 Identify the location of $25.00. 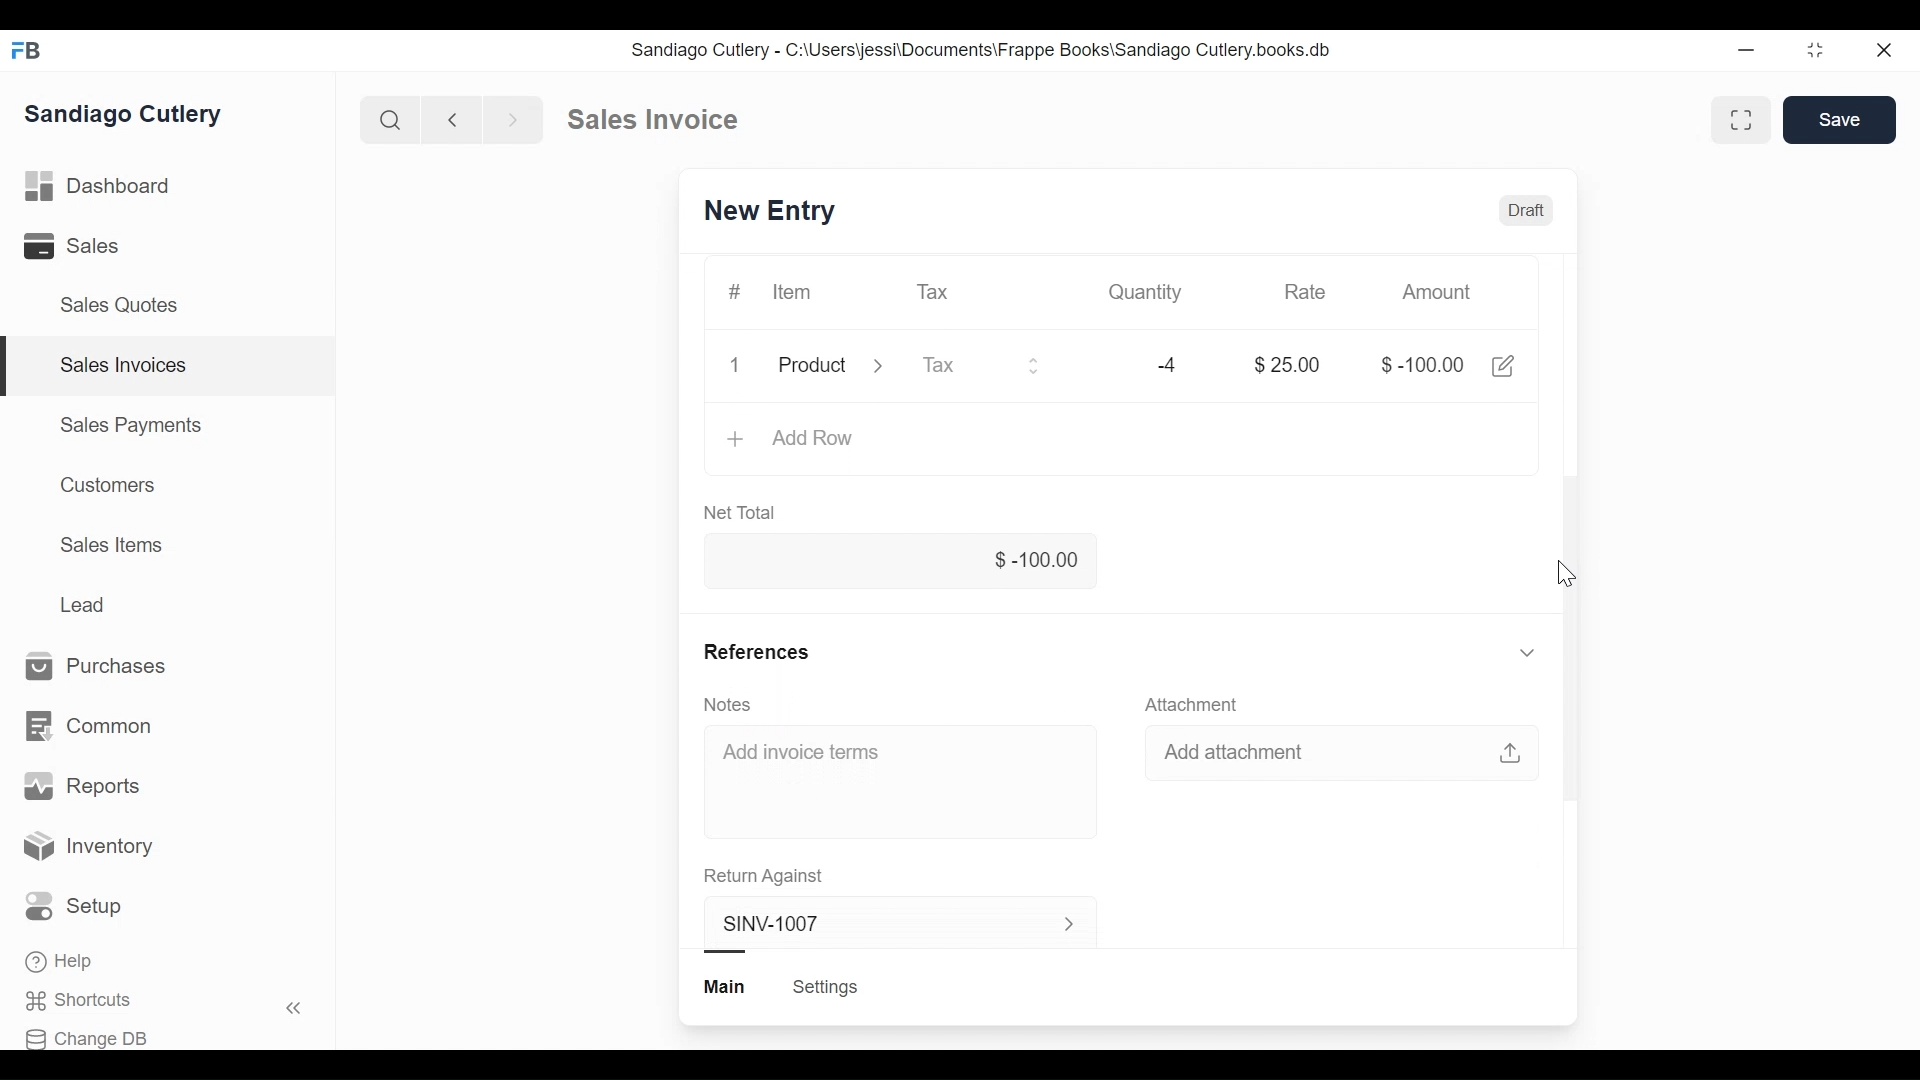
(1288, 364).